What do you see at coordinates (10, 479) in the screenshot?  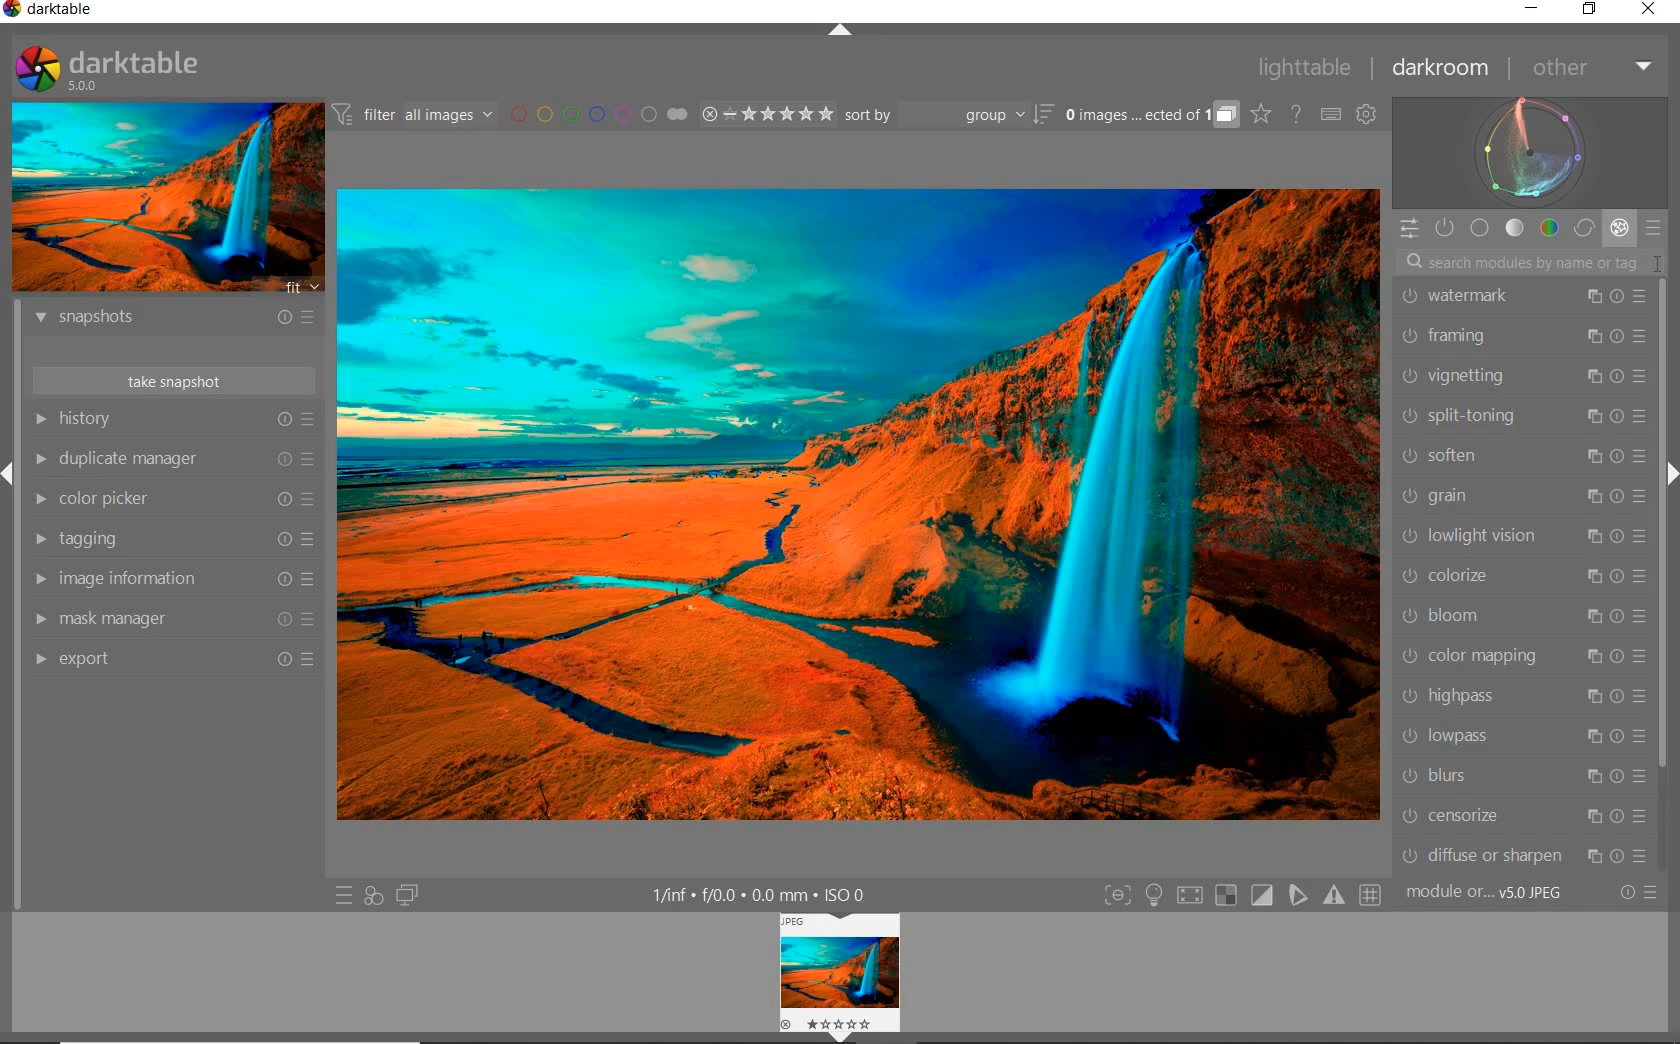 I see `Expand/Collapse` at bounding box center [10, 479].